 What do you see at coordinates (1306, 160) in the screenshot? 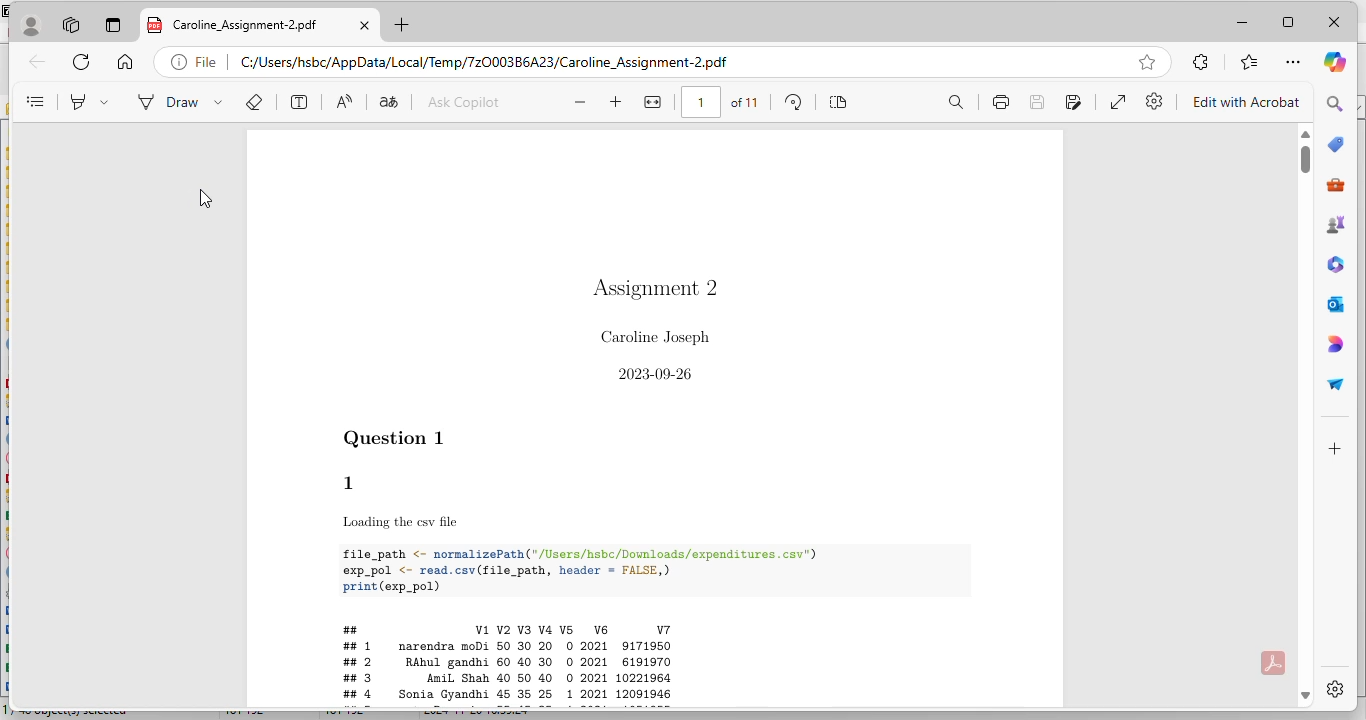
I see `vertical scroll bar` at bounding box center [1306, 160].